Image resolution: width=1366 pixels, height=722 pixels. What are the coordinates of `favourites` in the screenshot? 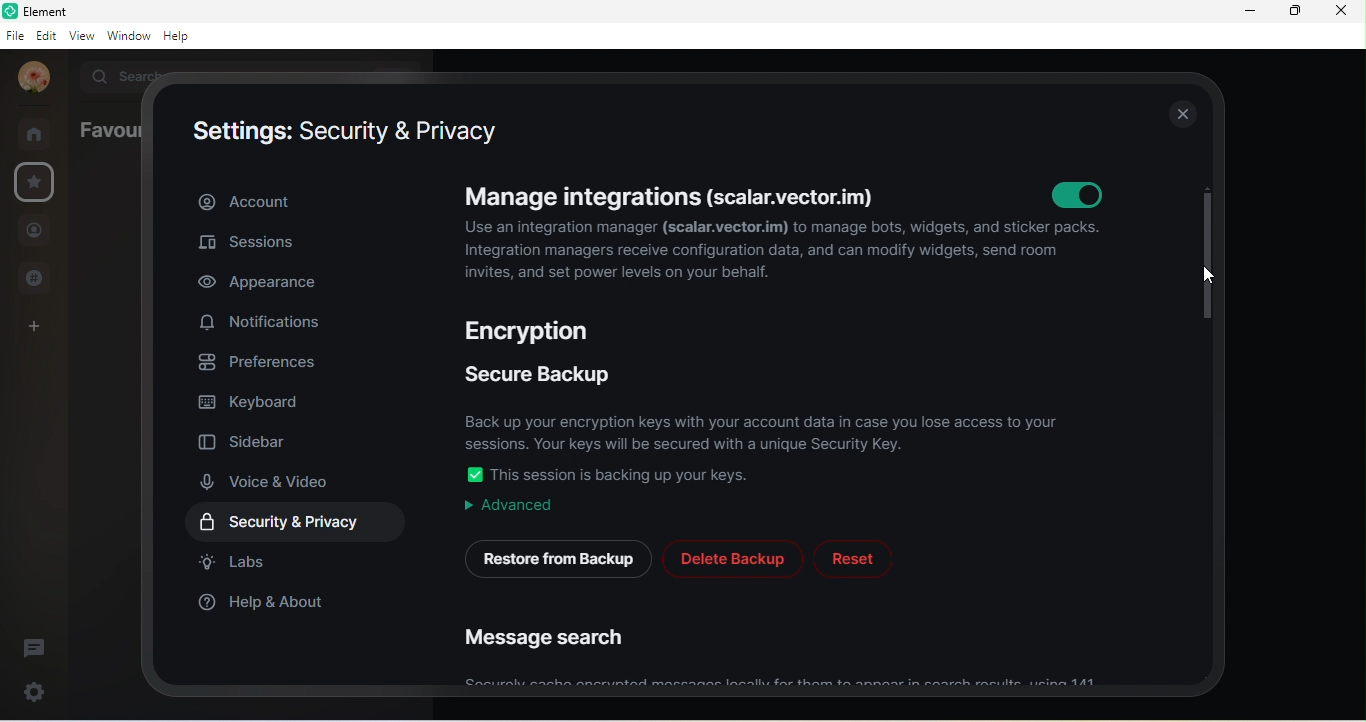 It's located at (109, 128).